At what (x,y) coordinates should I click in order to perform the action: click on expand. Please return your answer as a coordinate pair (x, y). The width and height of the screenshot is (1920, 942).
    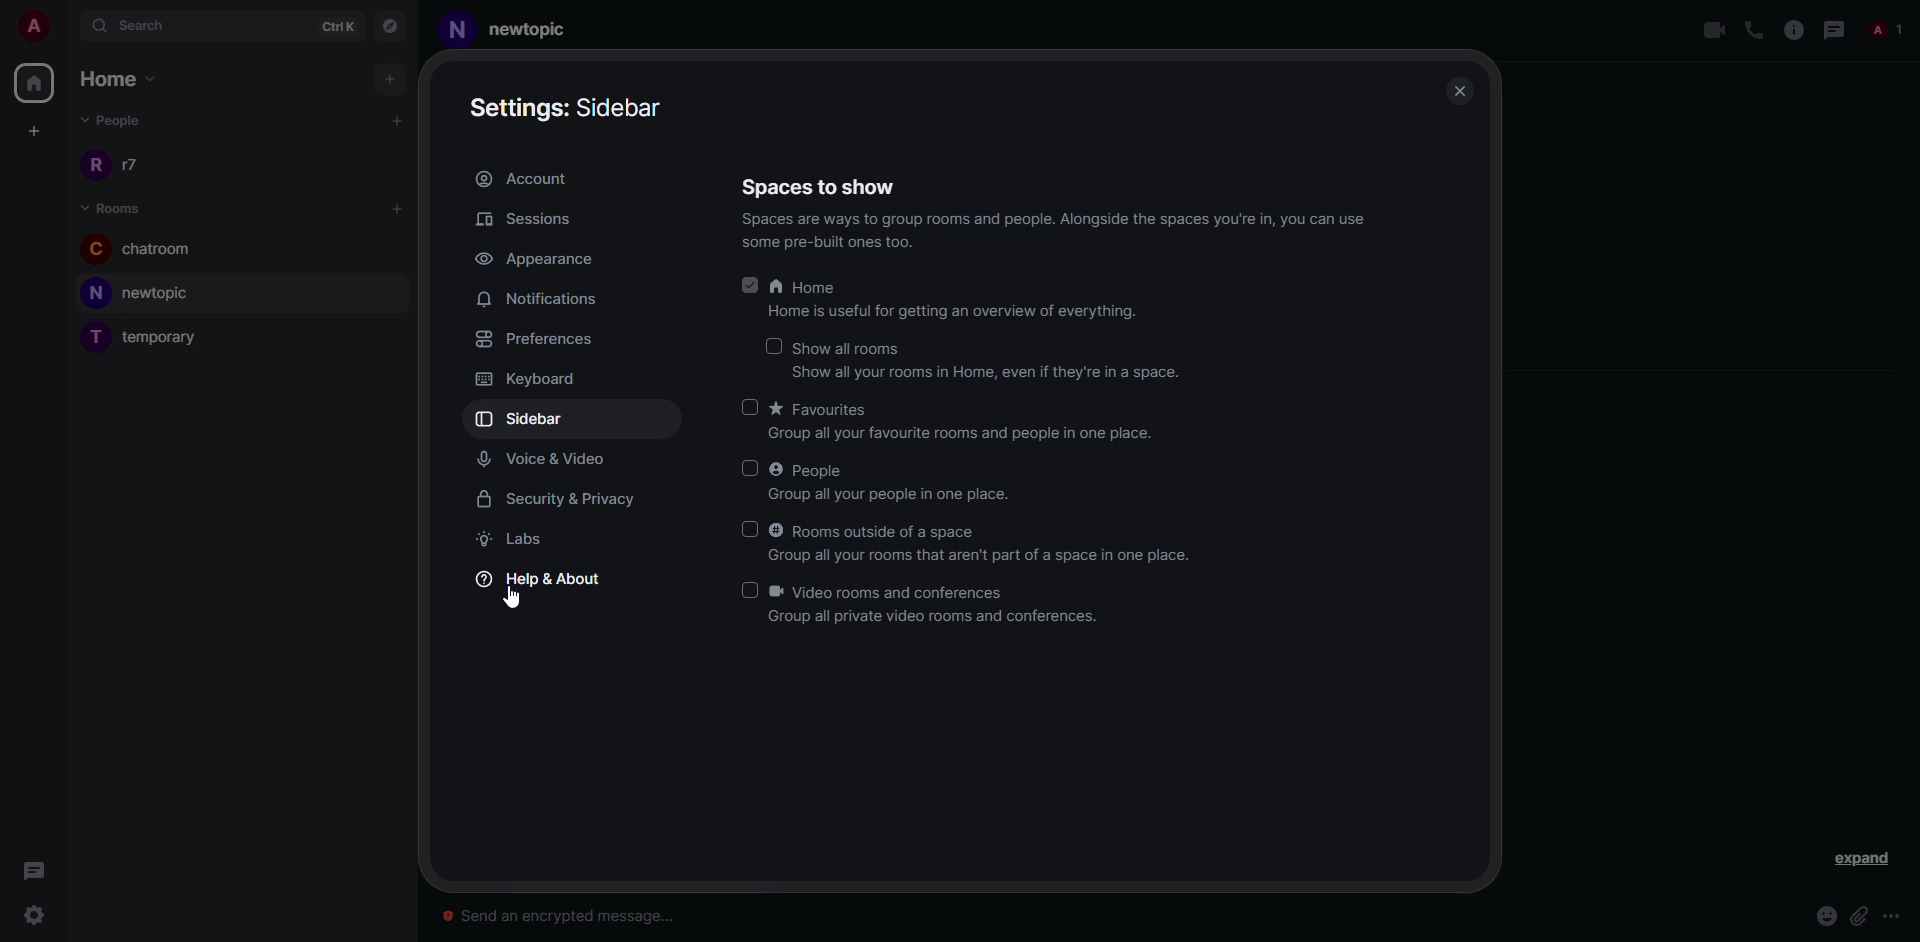
    Looking at the image, I should click on (67, 26).